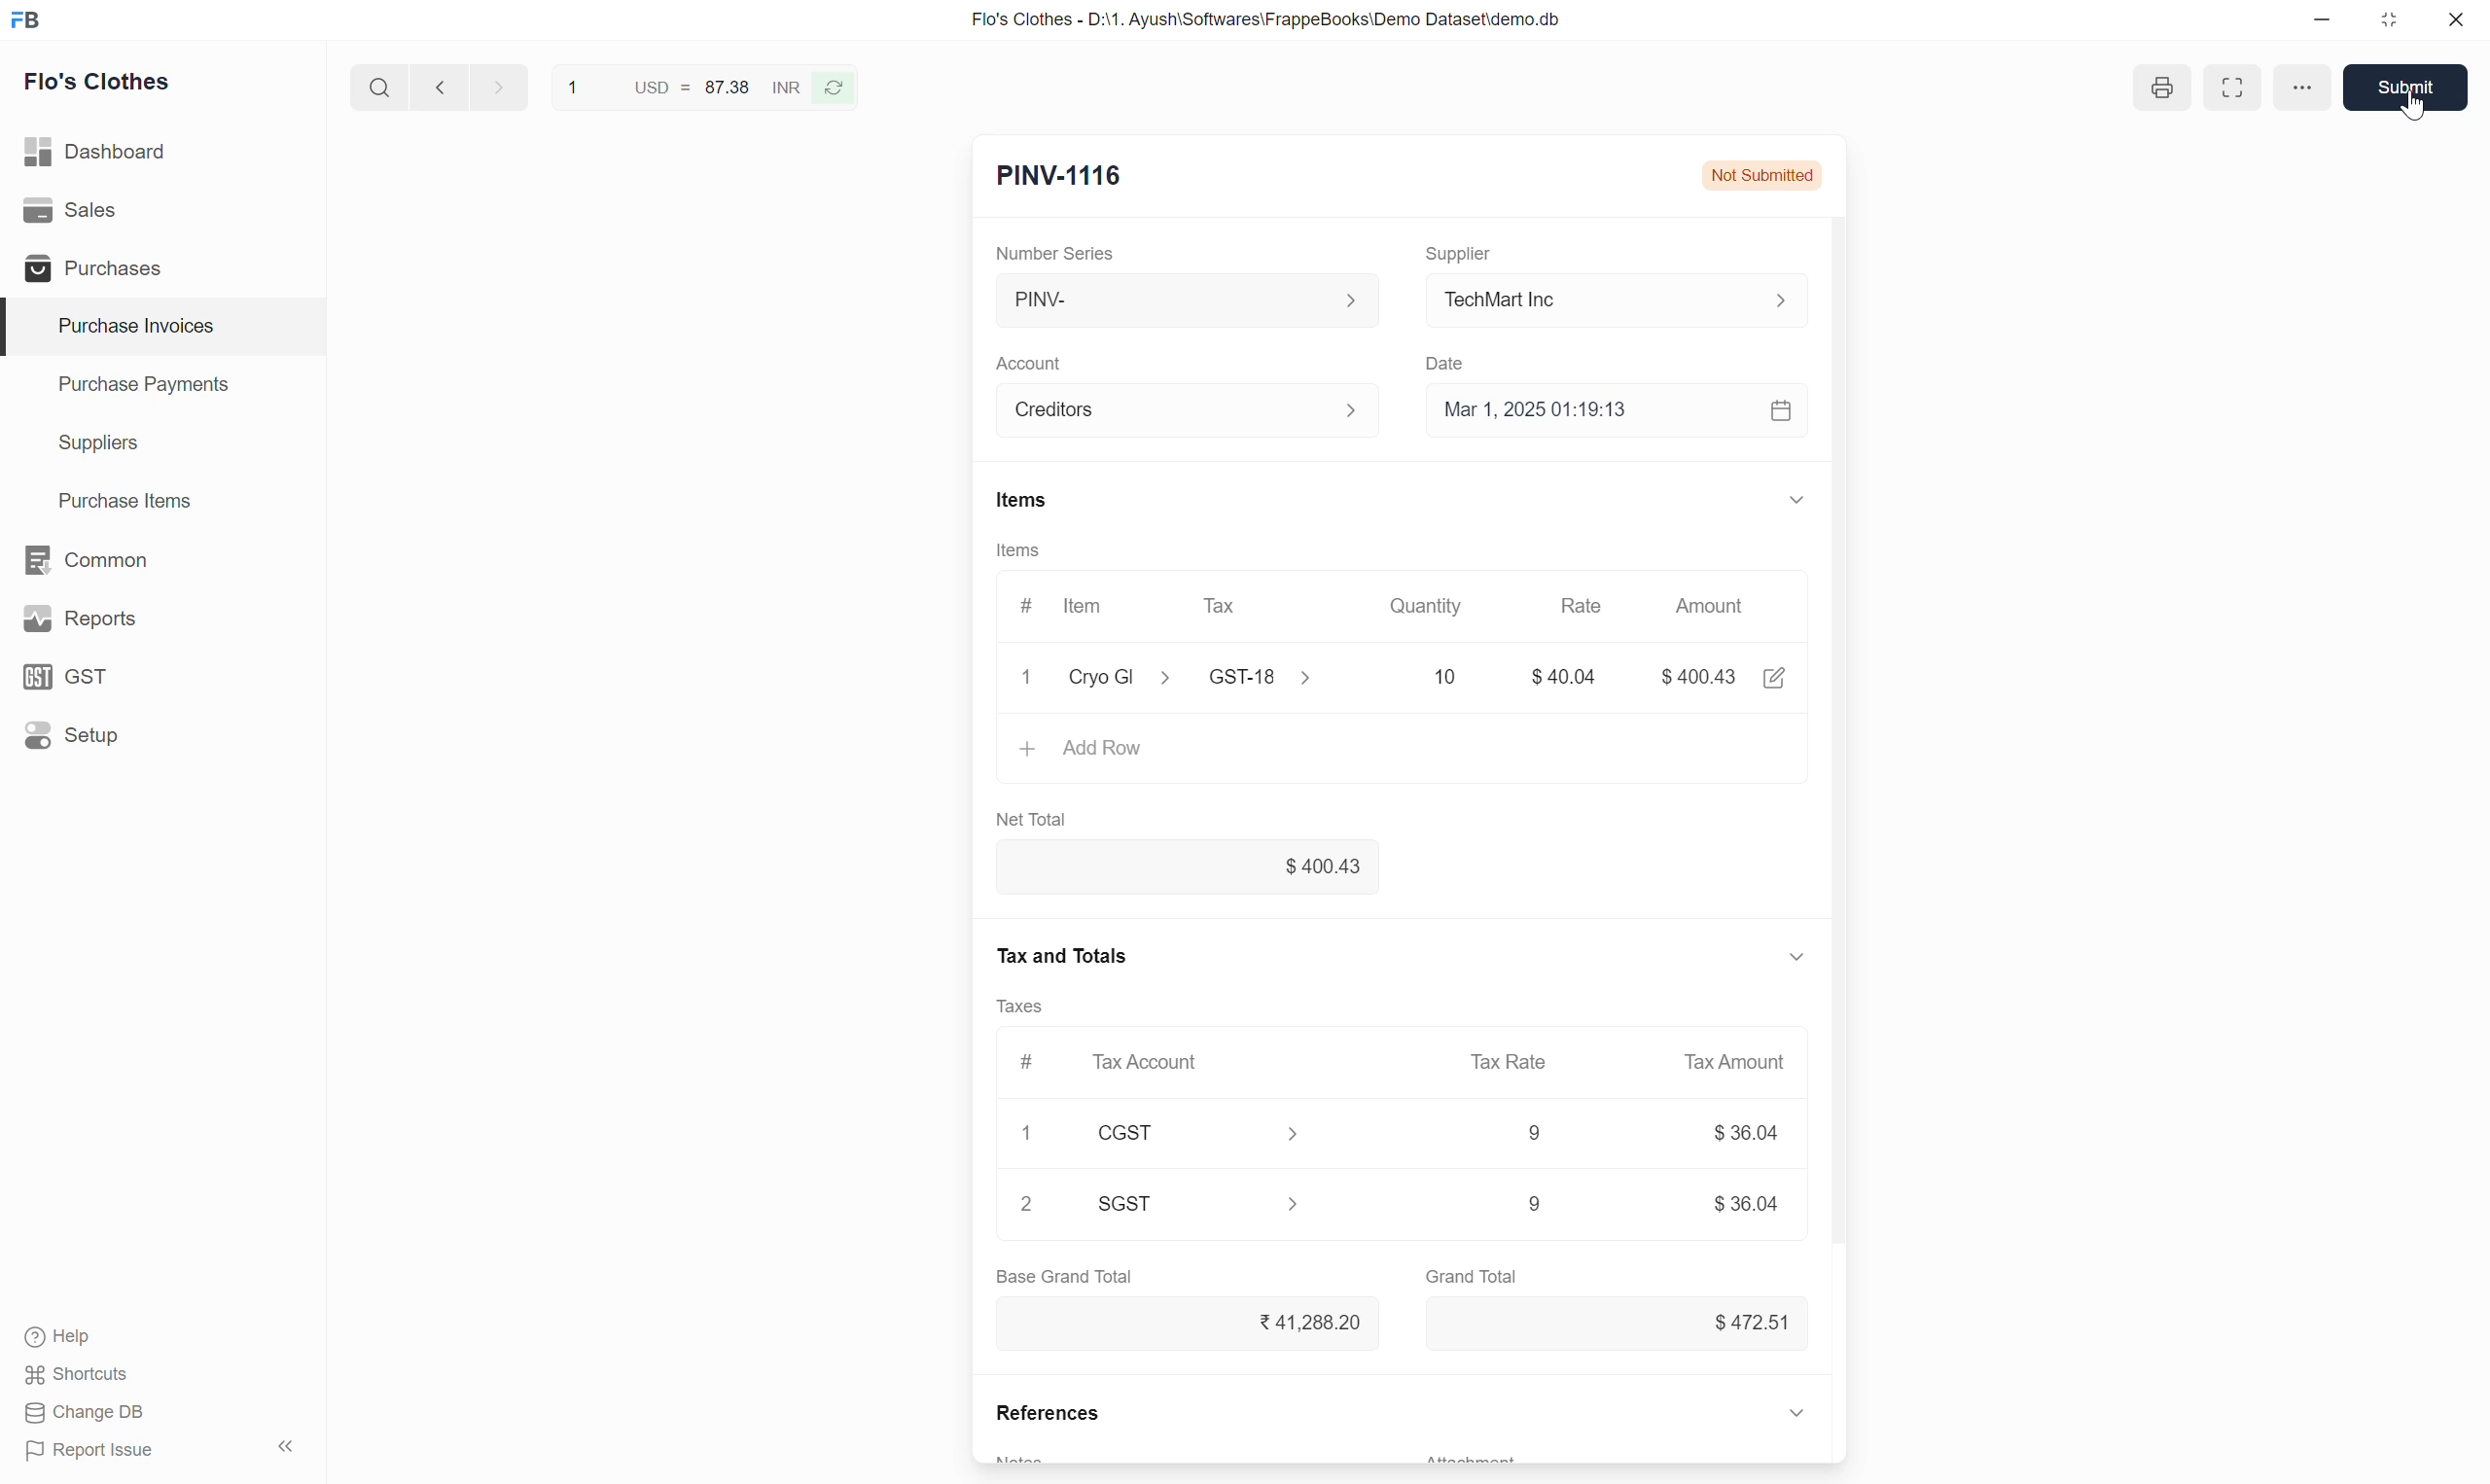 This screenshot has width=2490, height=1484. What do you see at coordinates (1258, 677) in the screenshot?
I see `GST-18` at bounding box center [1258, 677].